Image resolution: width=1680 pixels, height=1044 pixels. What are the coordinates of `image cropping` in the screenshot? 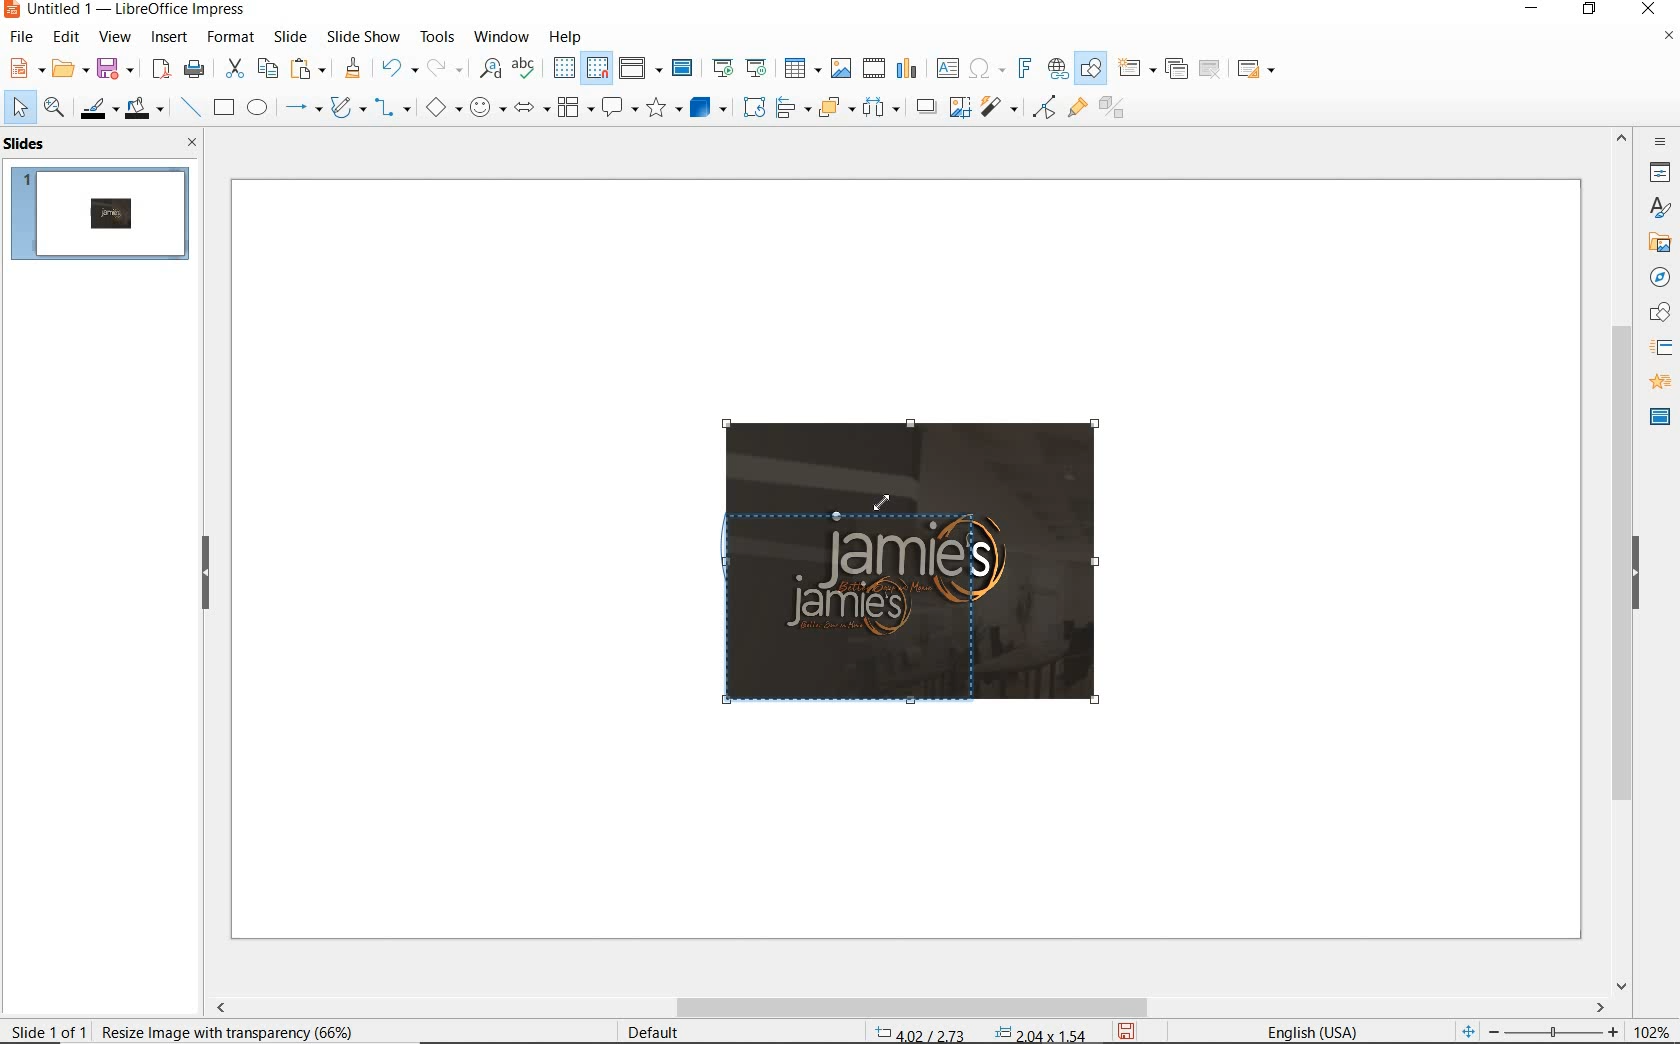 It's located at (860, 602).